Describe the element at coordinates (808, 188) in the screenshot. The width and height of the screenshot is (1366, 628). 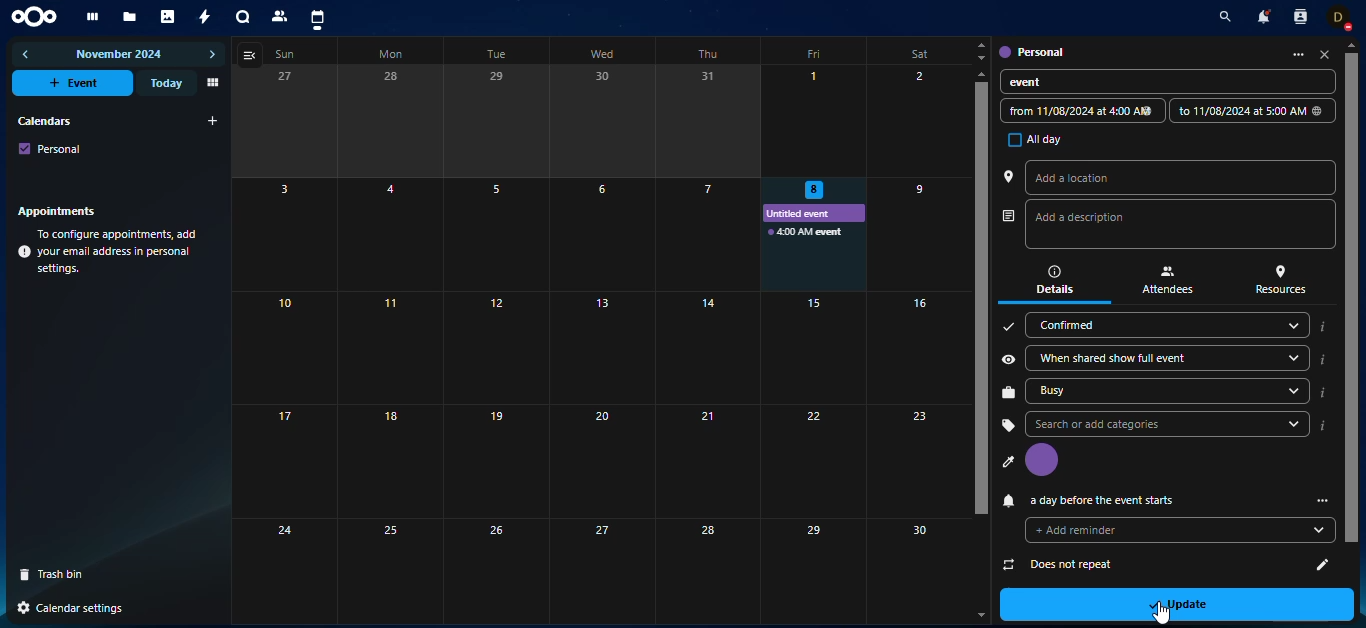
I see `selected date` at that location.